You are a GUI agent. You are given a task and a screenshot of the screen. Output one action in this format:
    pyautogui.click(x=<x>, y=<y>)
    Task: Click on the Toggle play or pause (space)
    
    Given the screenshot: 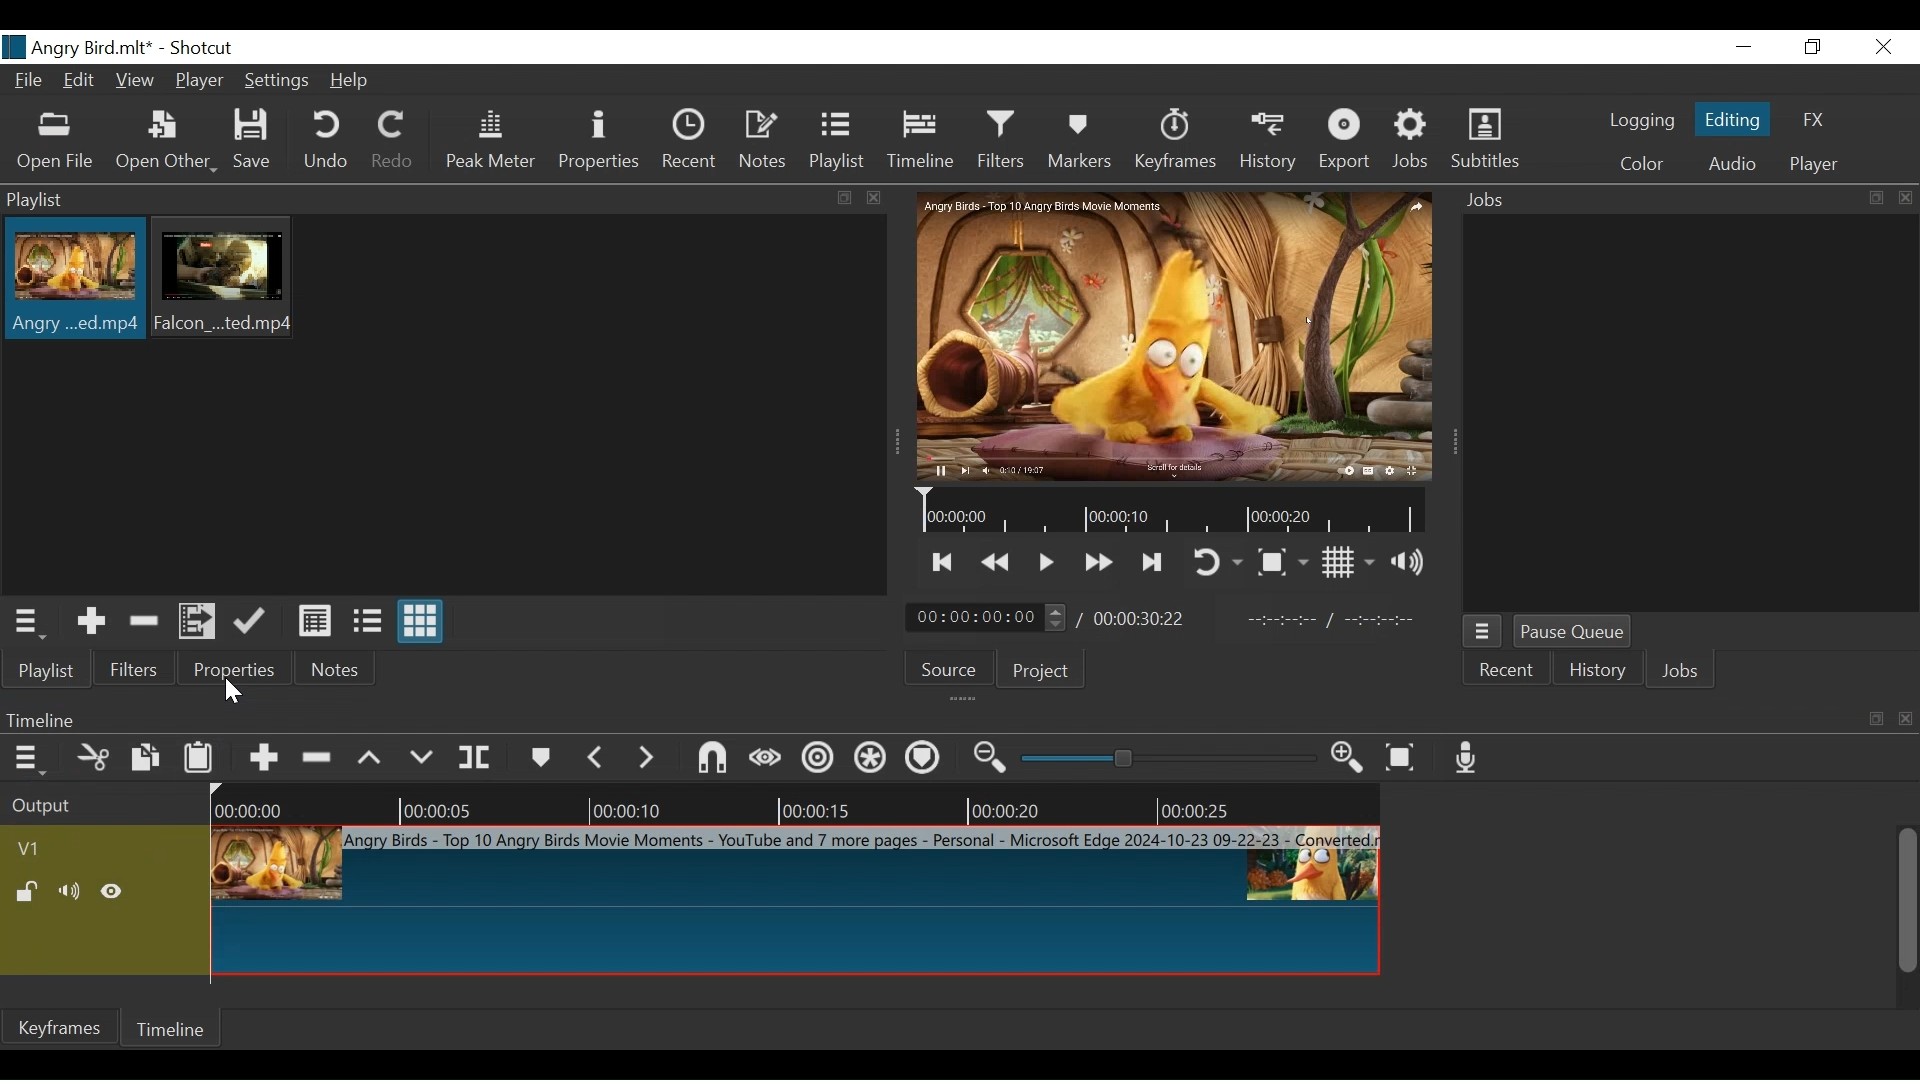 What is the action you would take?
    pyautogui.click(x=1045, y=564)
    